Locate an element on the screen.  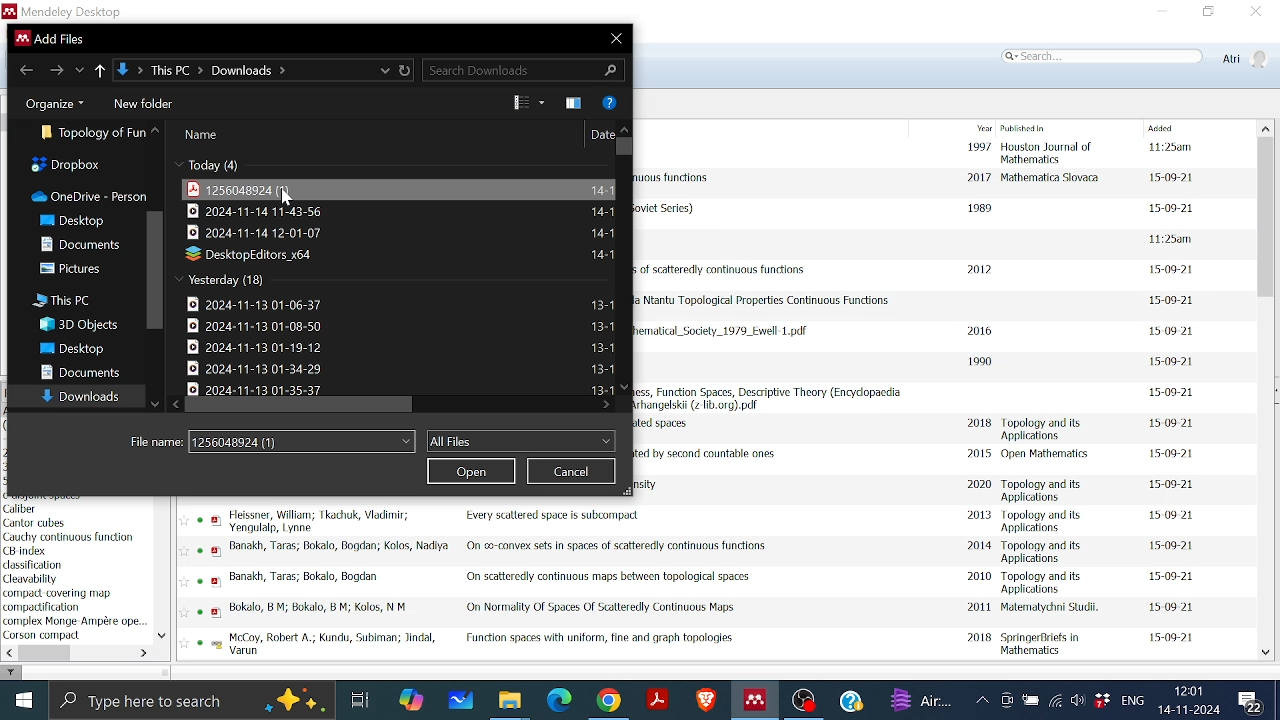
File is located at coordinates (250, 256).